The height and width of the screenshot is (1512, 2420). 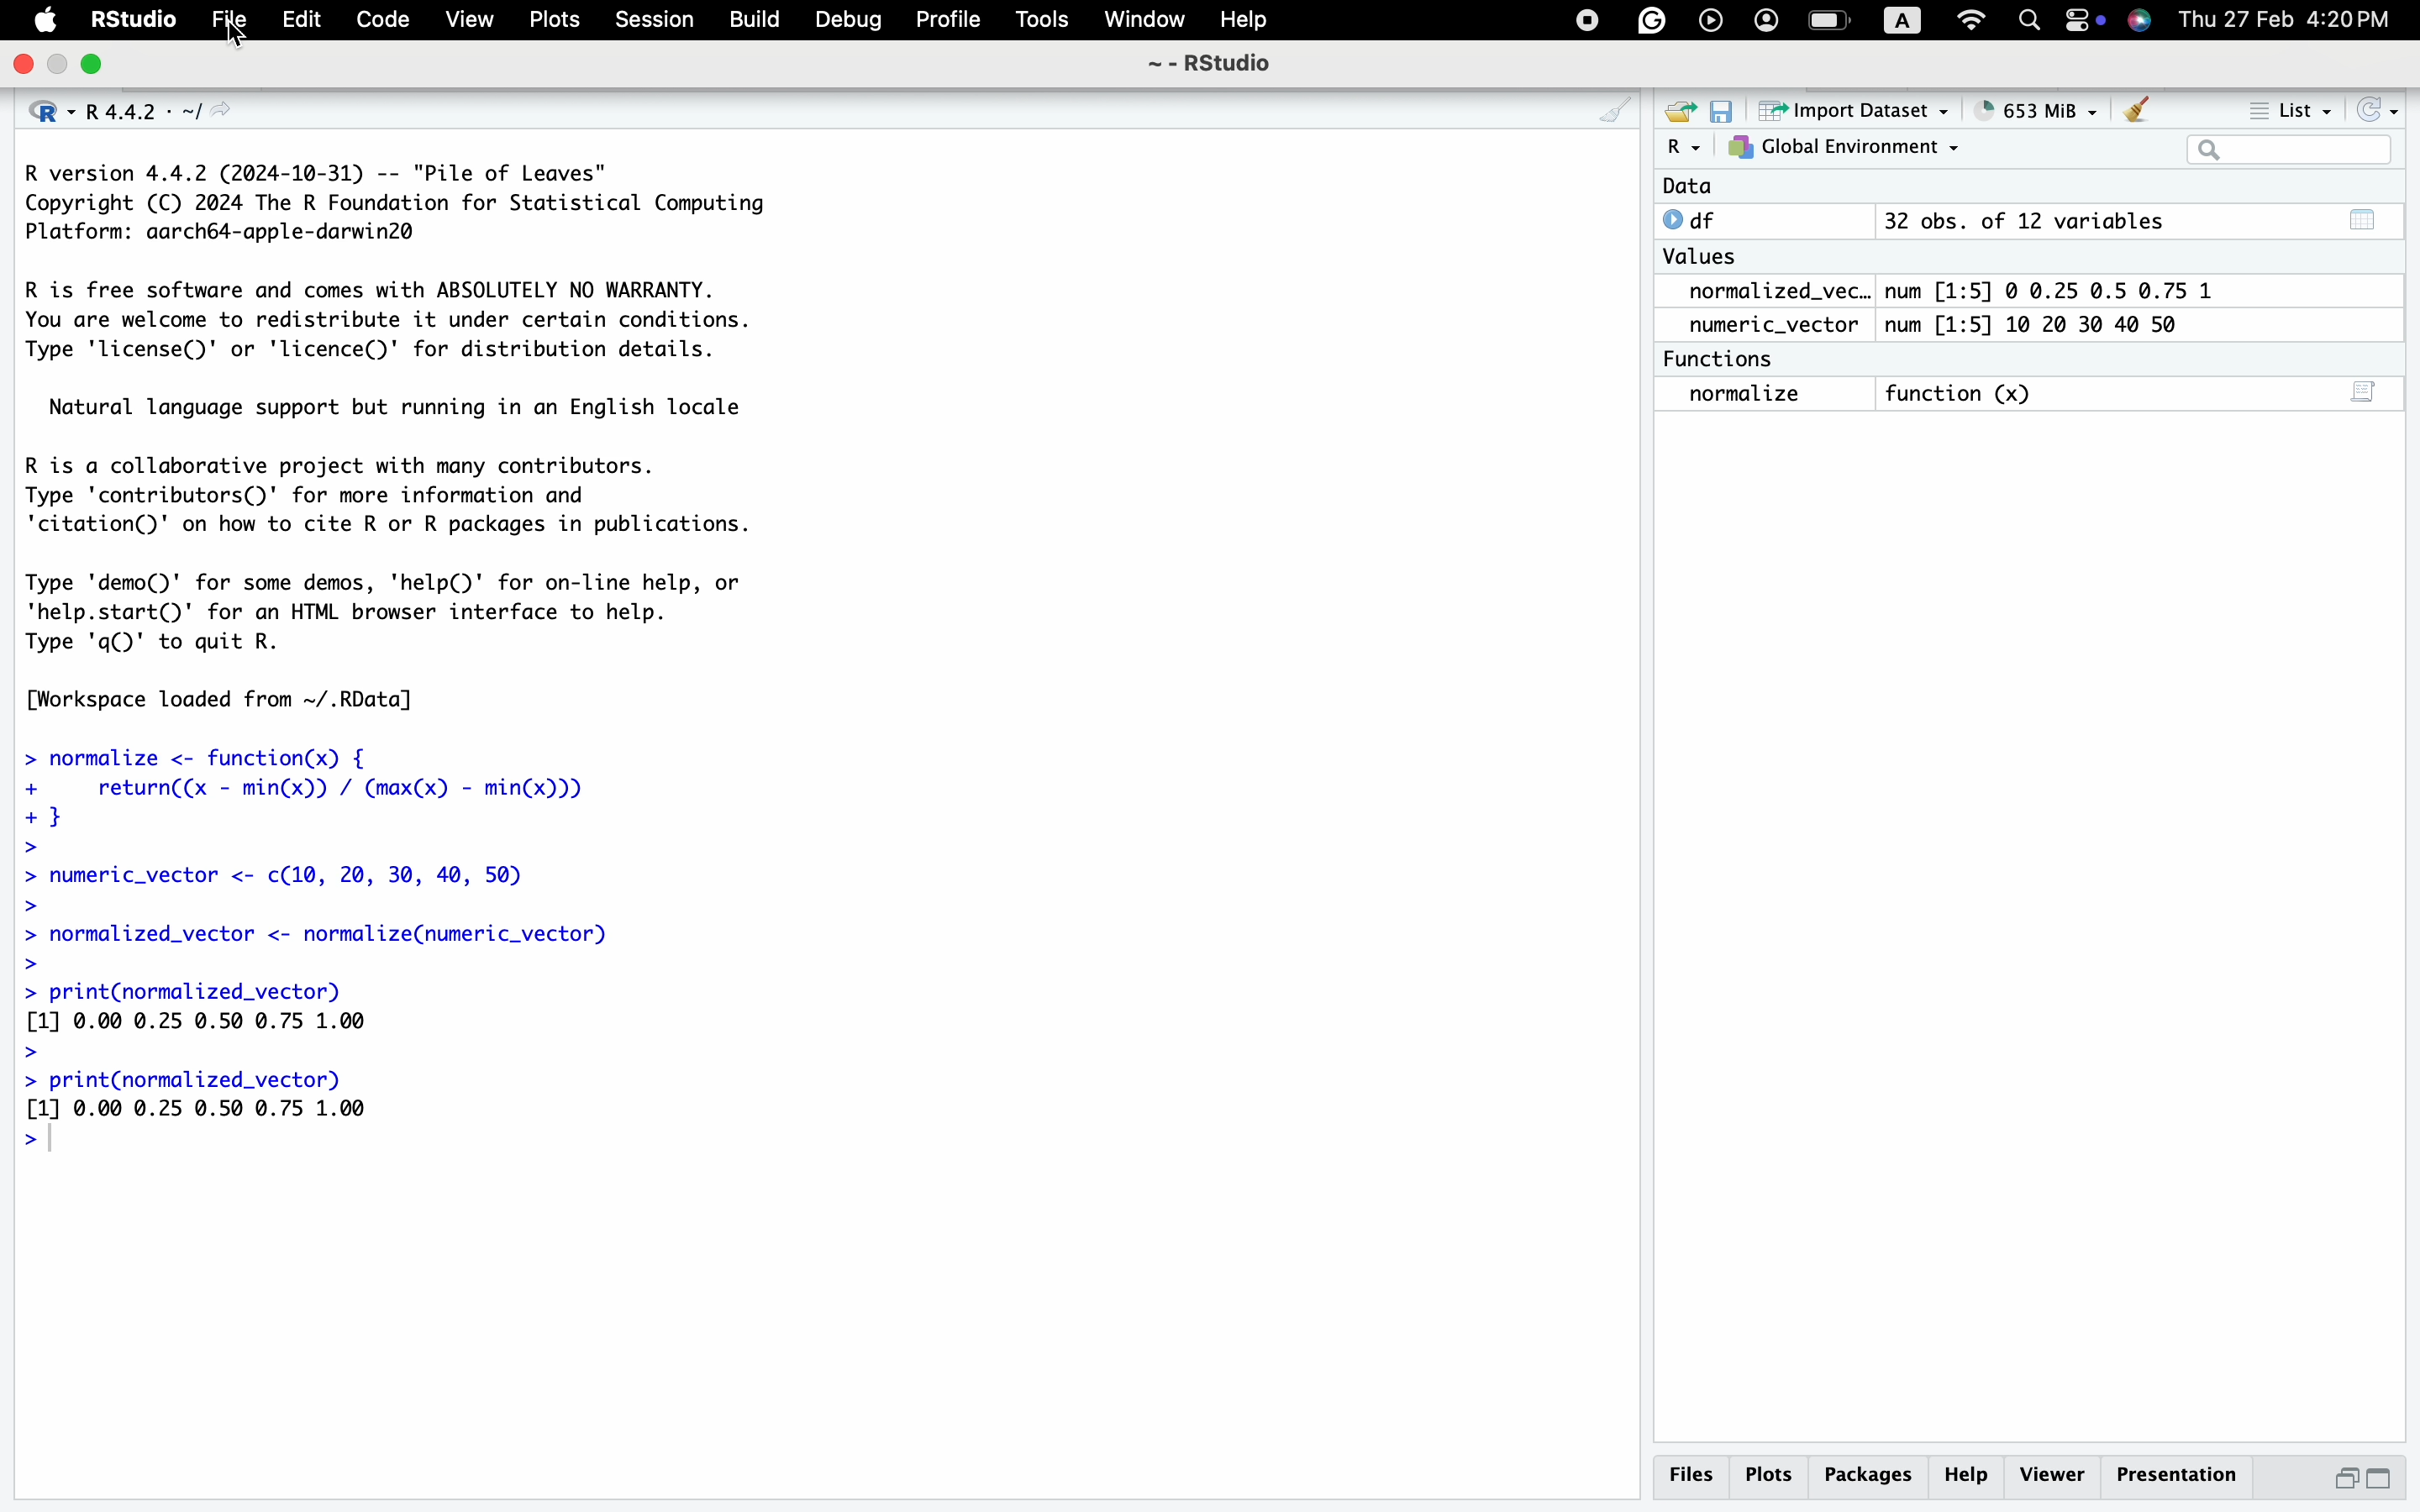 I want to click on Functions, so click(x=1724, y=359).